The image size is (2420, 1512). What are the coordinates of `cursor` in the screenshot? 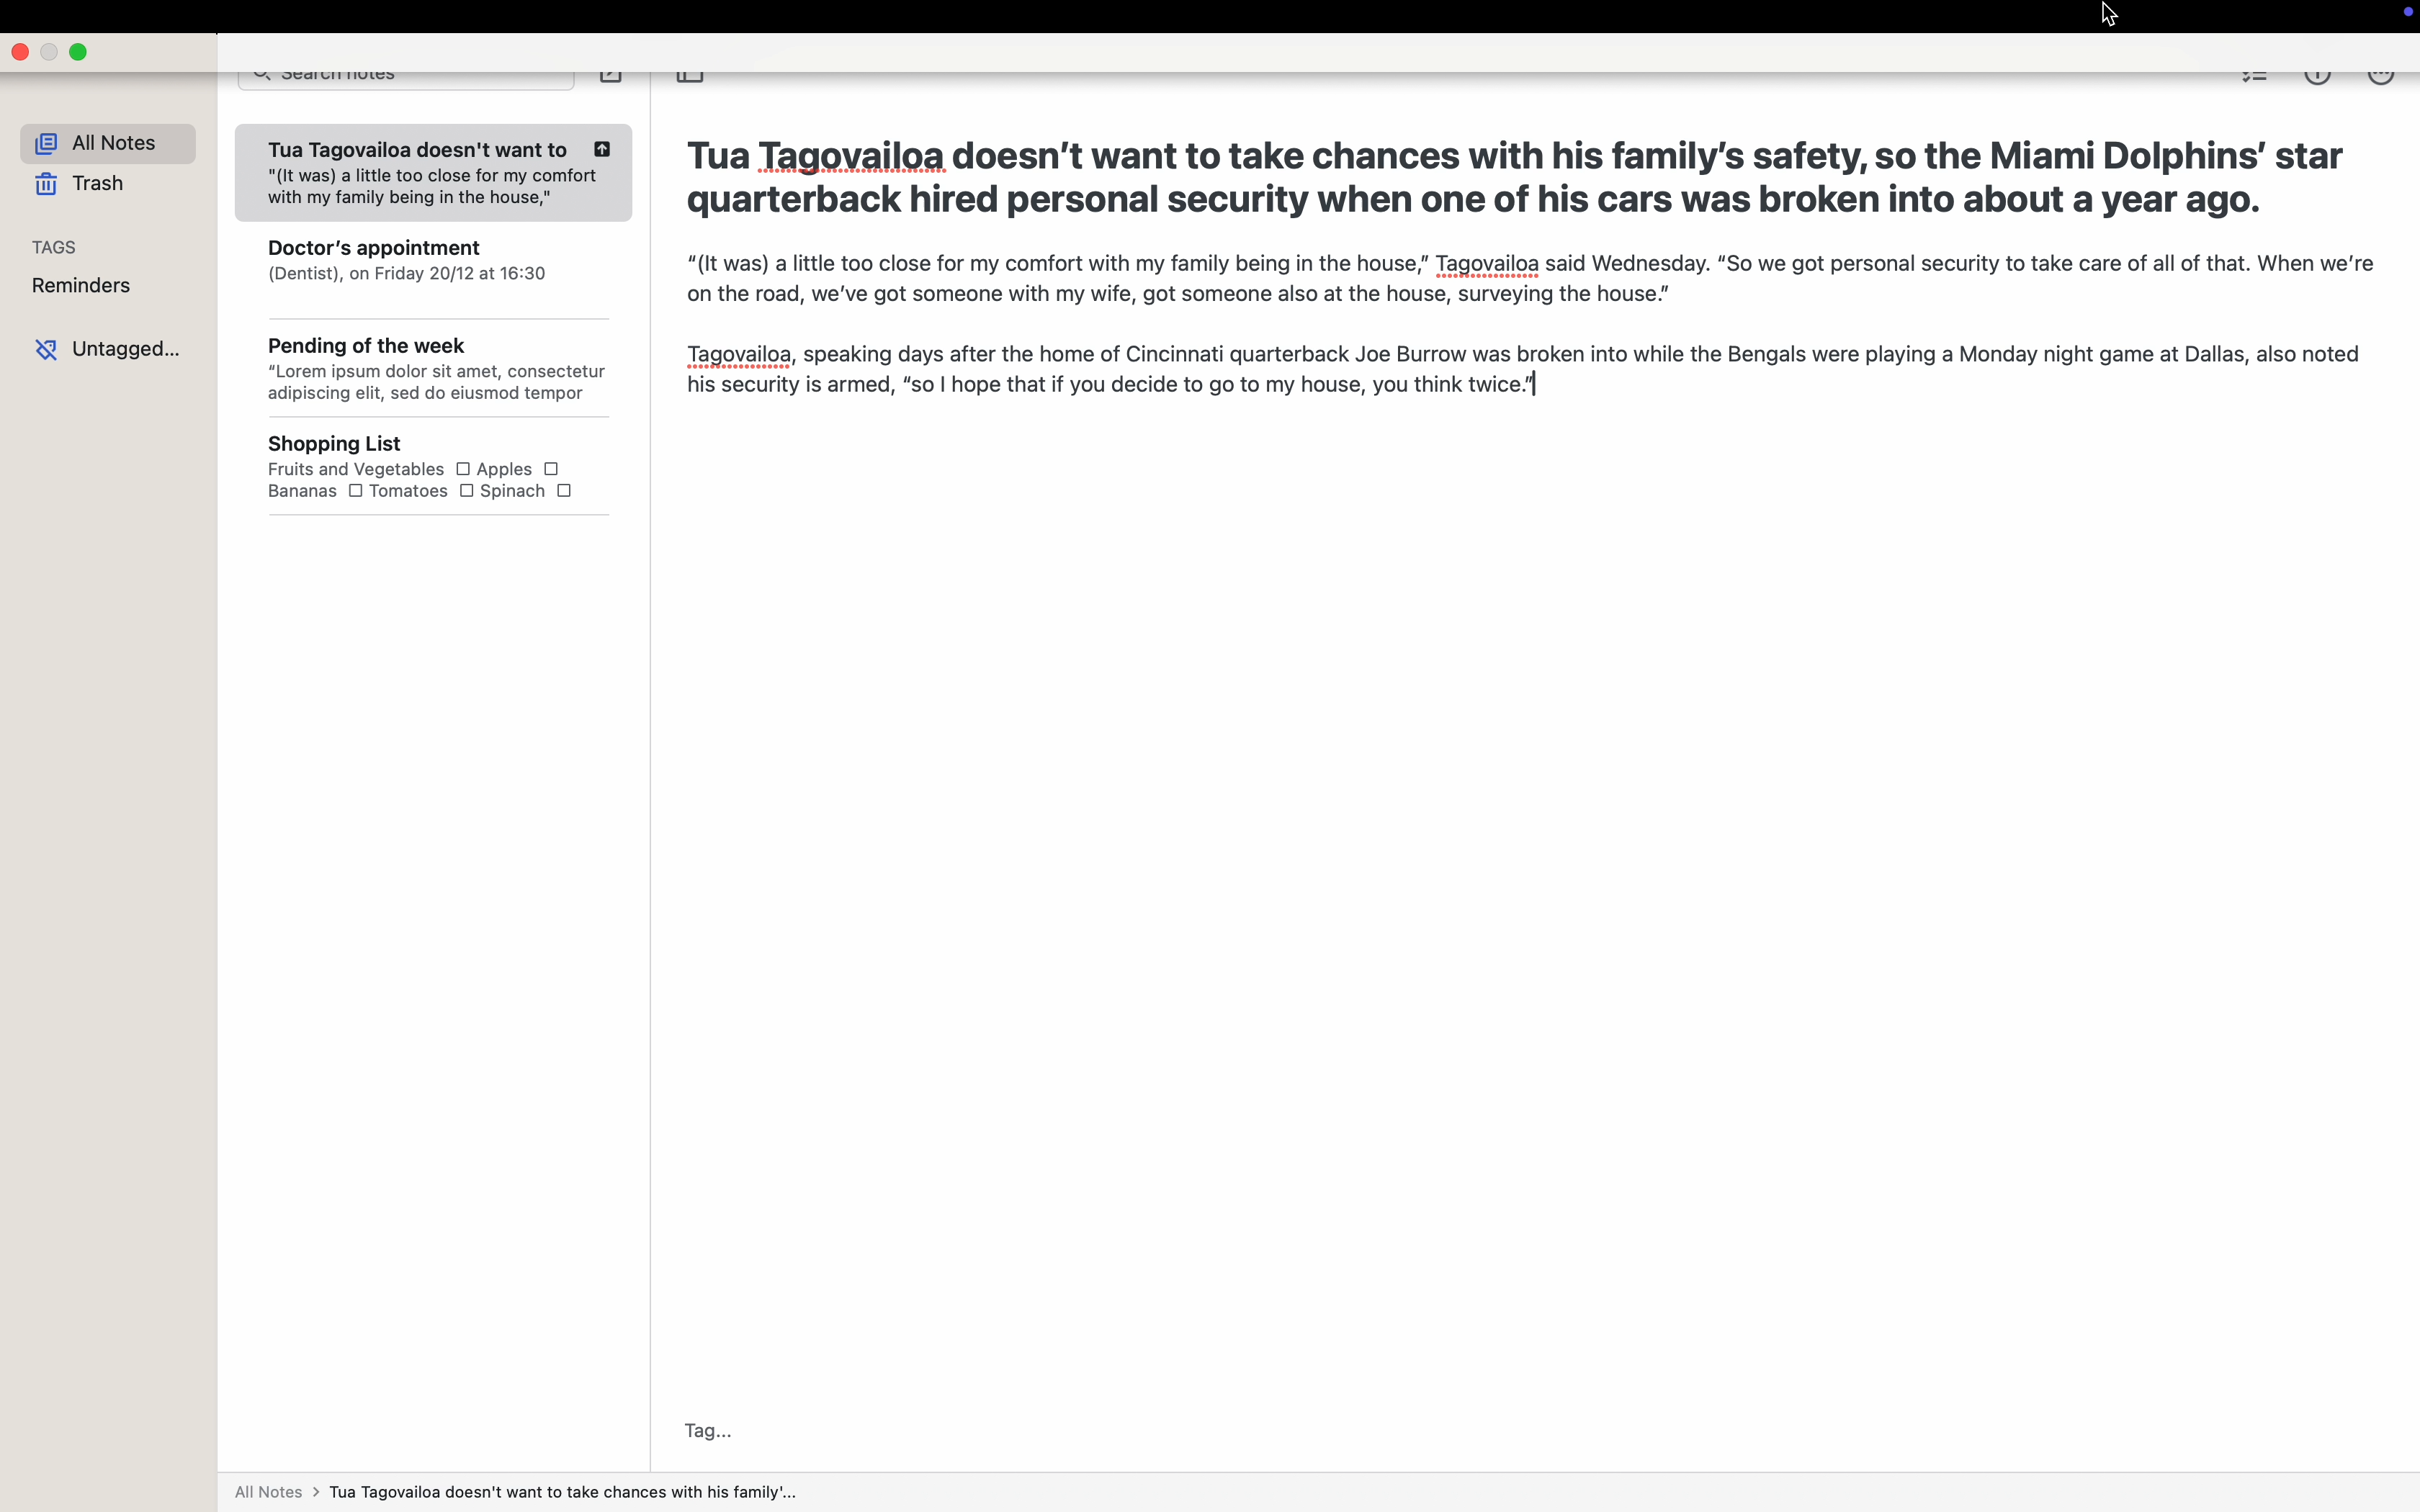 It's located at (2105, 18).